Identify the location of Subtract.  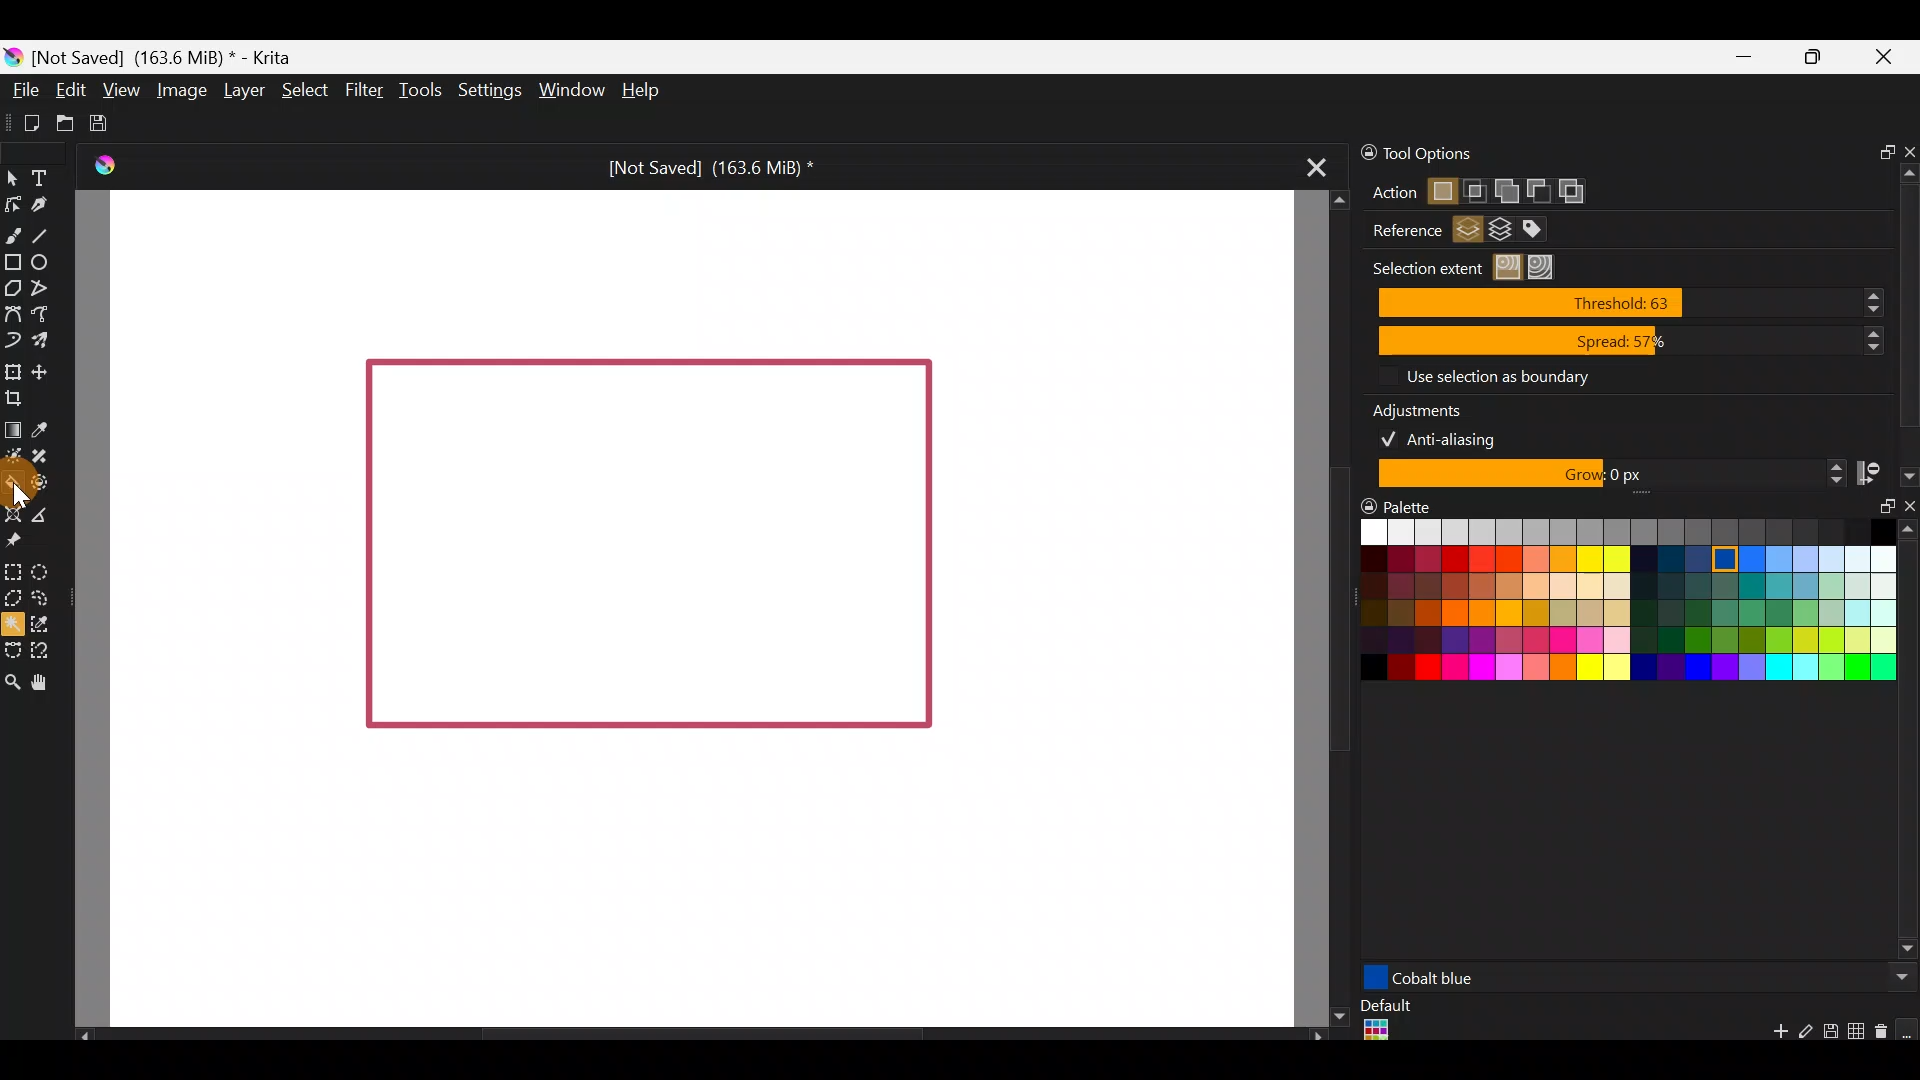
(1537, 188).